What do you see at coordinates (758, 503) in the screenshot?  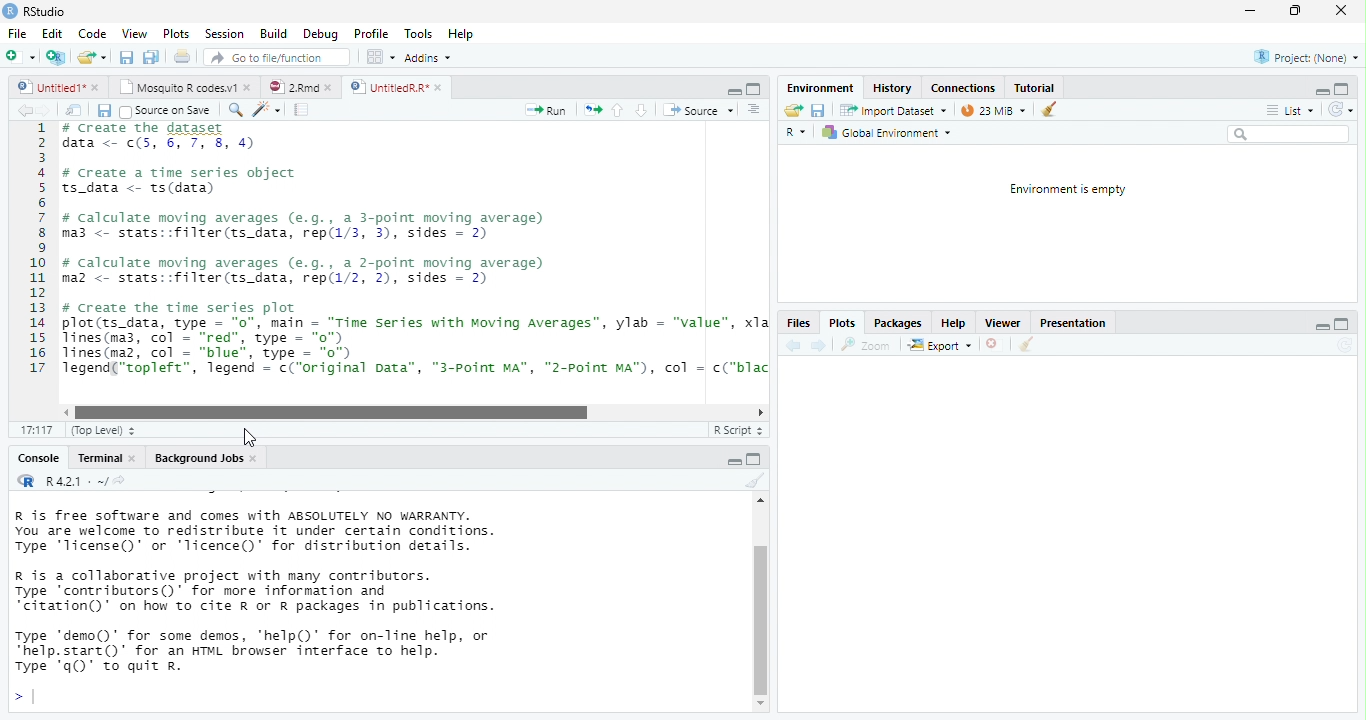 I see `scrollbar up` at bounding box center [758, 503].